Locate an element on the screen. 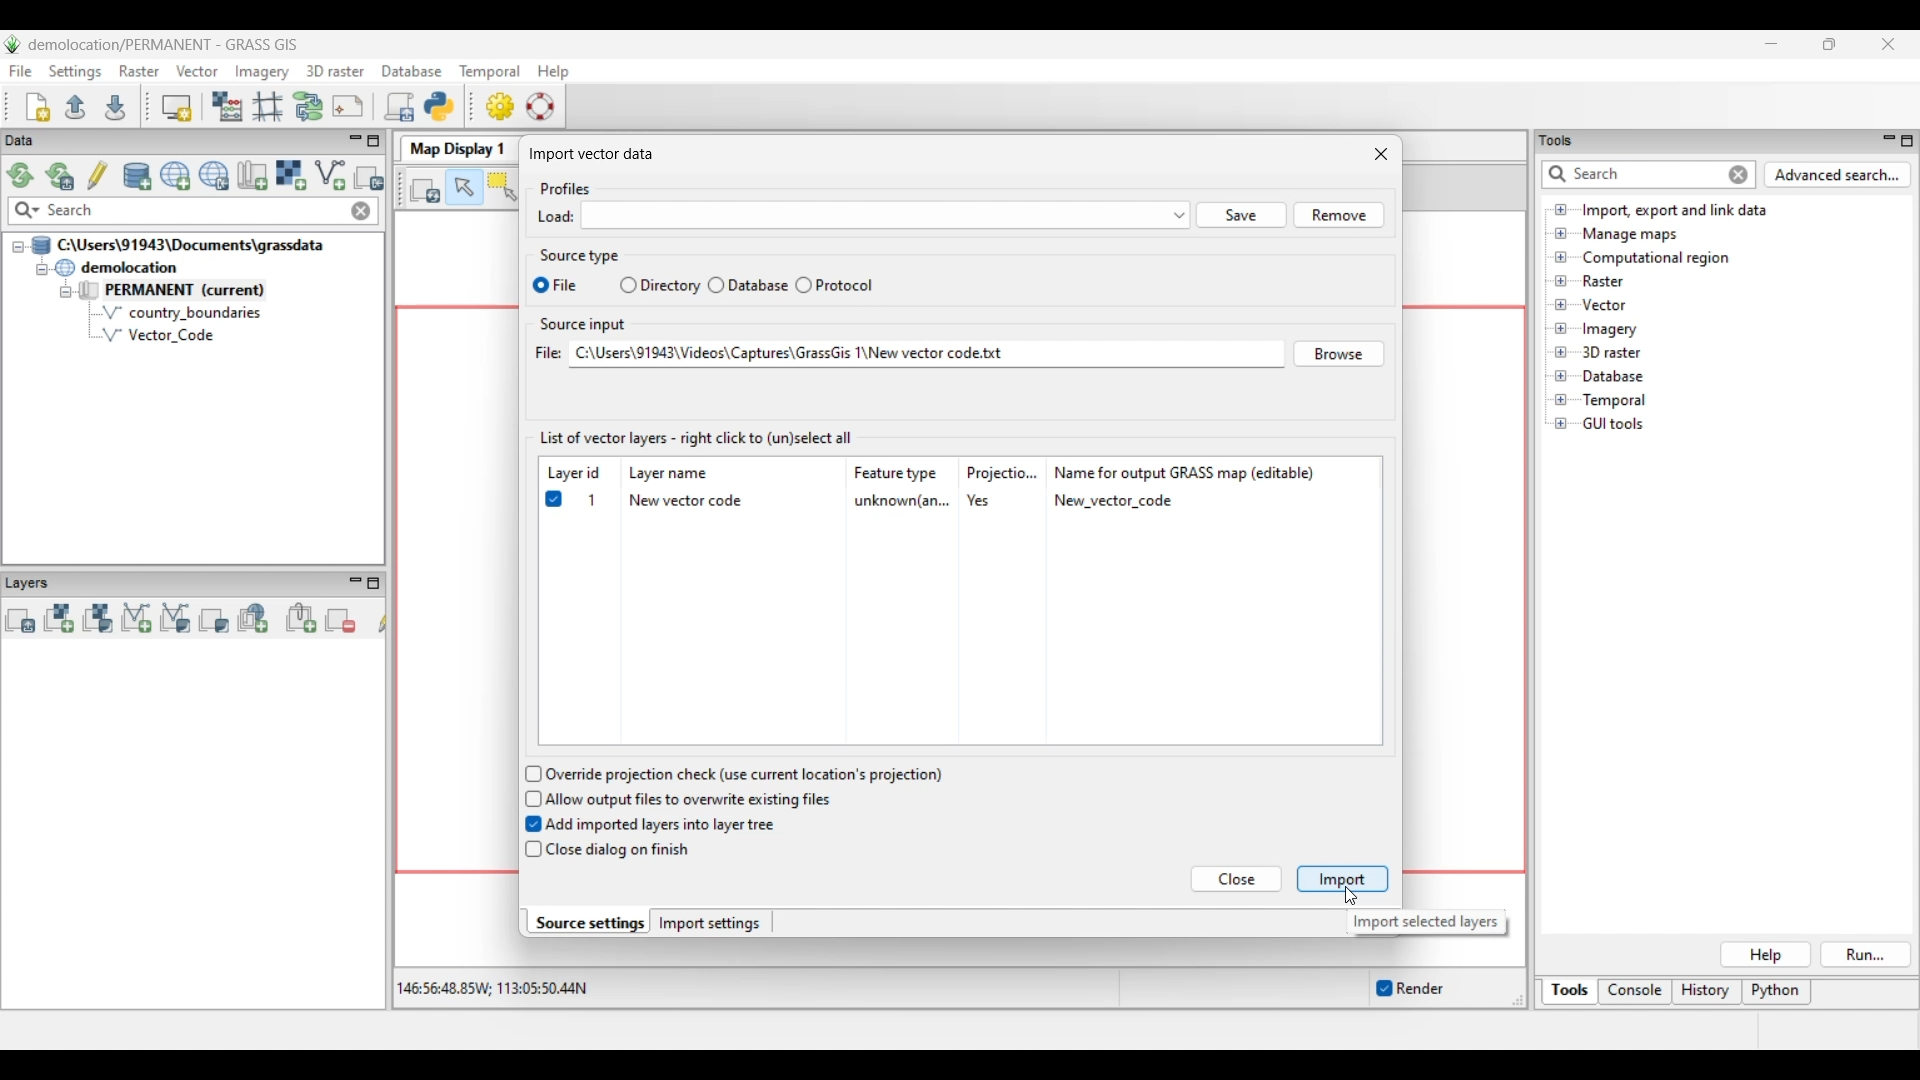 Image resolution: width=1920 pixels, height=1080 pixels. Click to open Computational region is located at coordinates (1561, 257).